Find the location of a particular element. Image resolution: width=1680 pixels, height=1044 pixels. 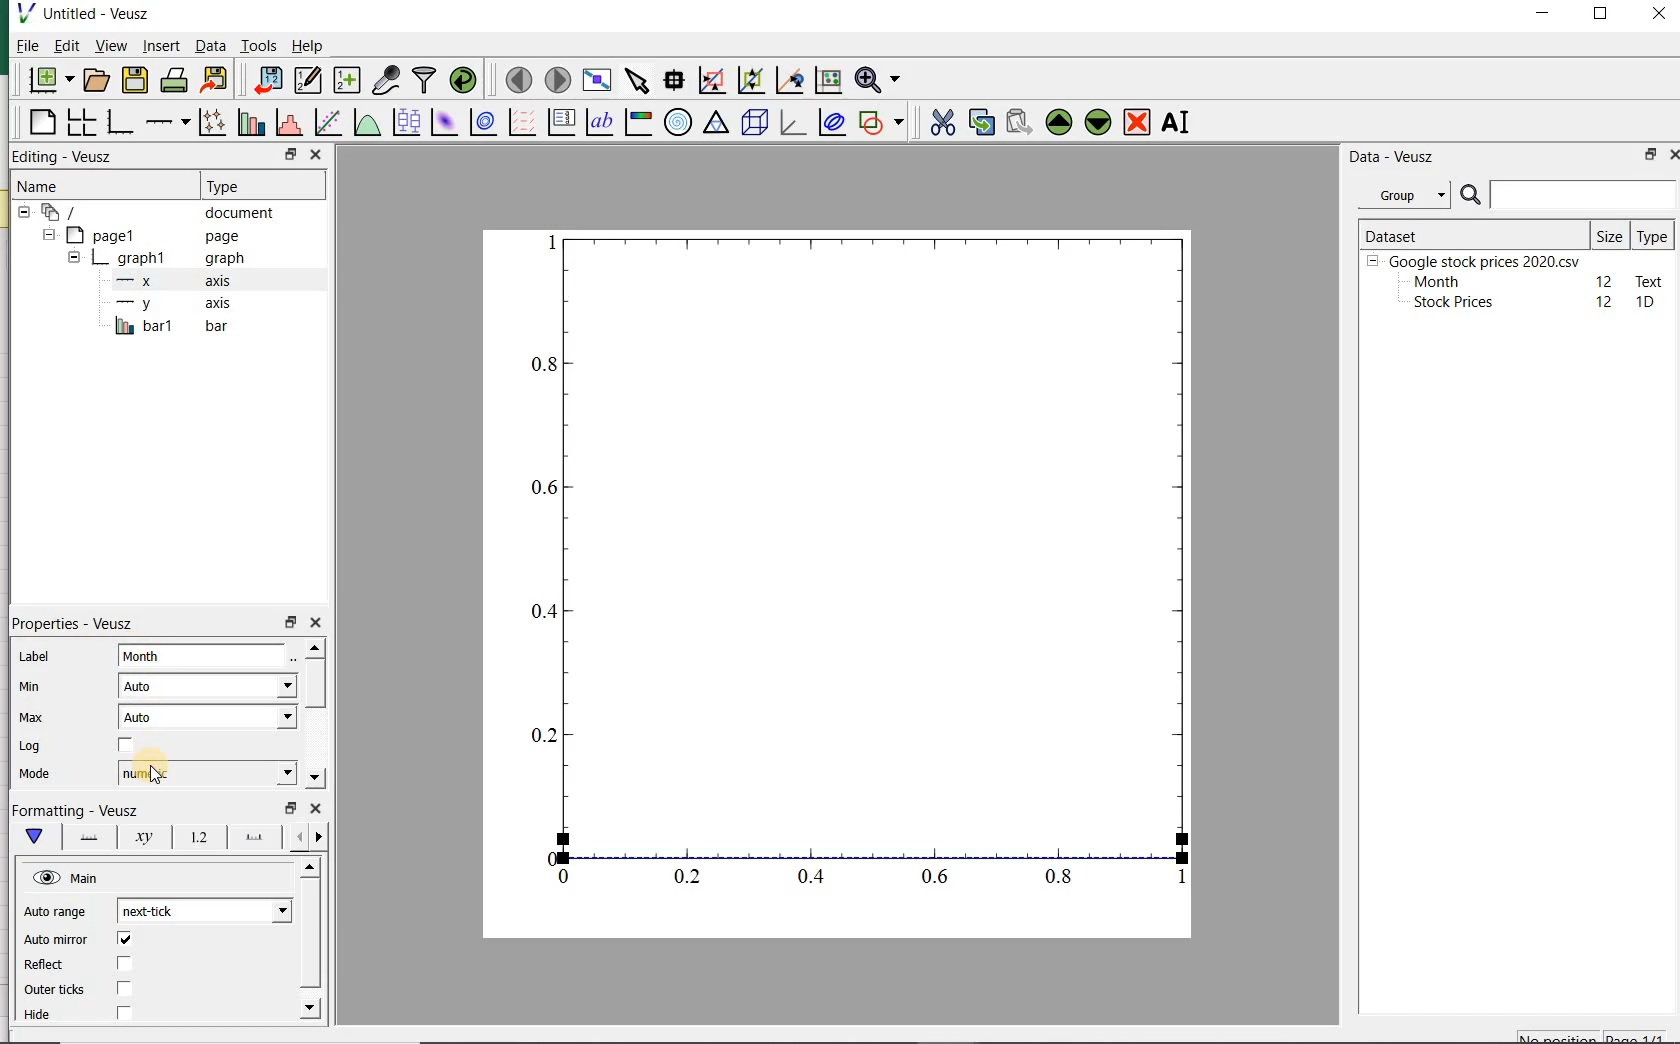

move to the next page is located at coordinates (558, 81).